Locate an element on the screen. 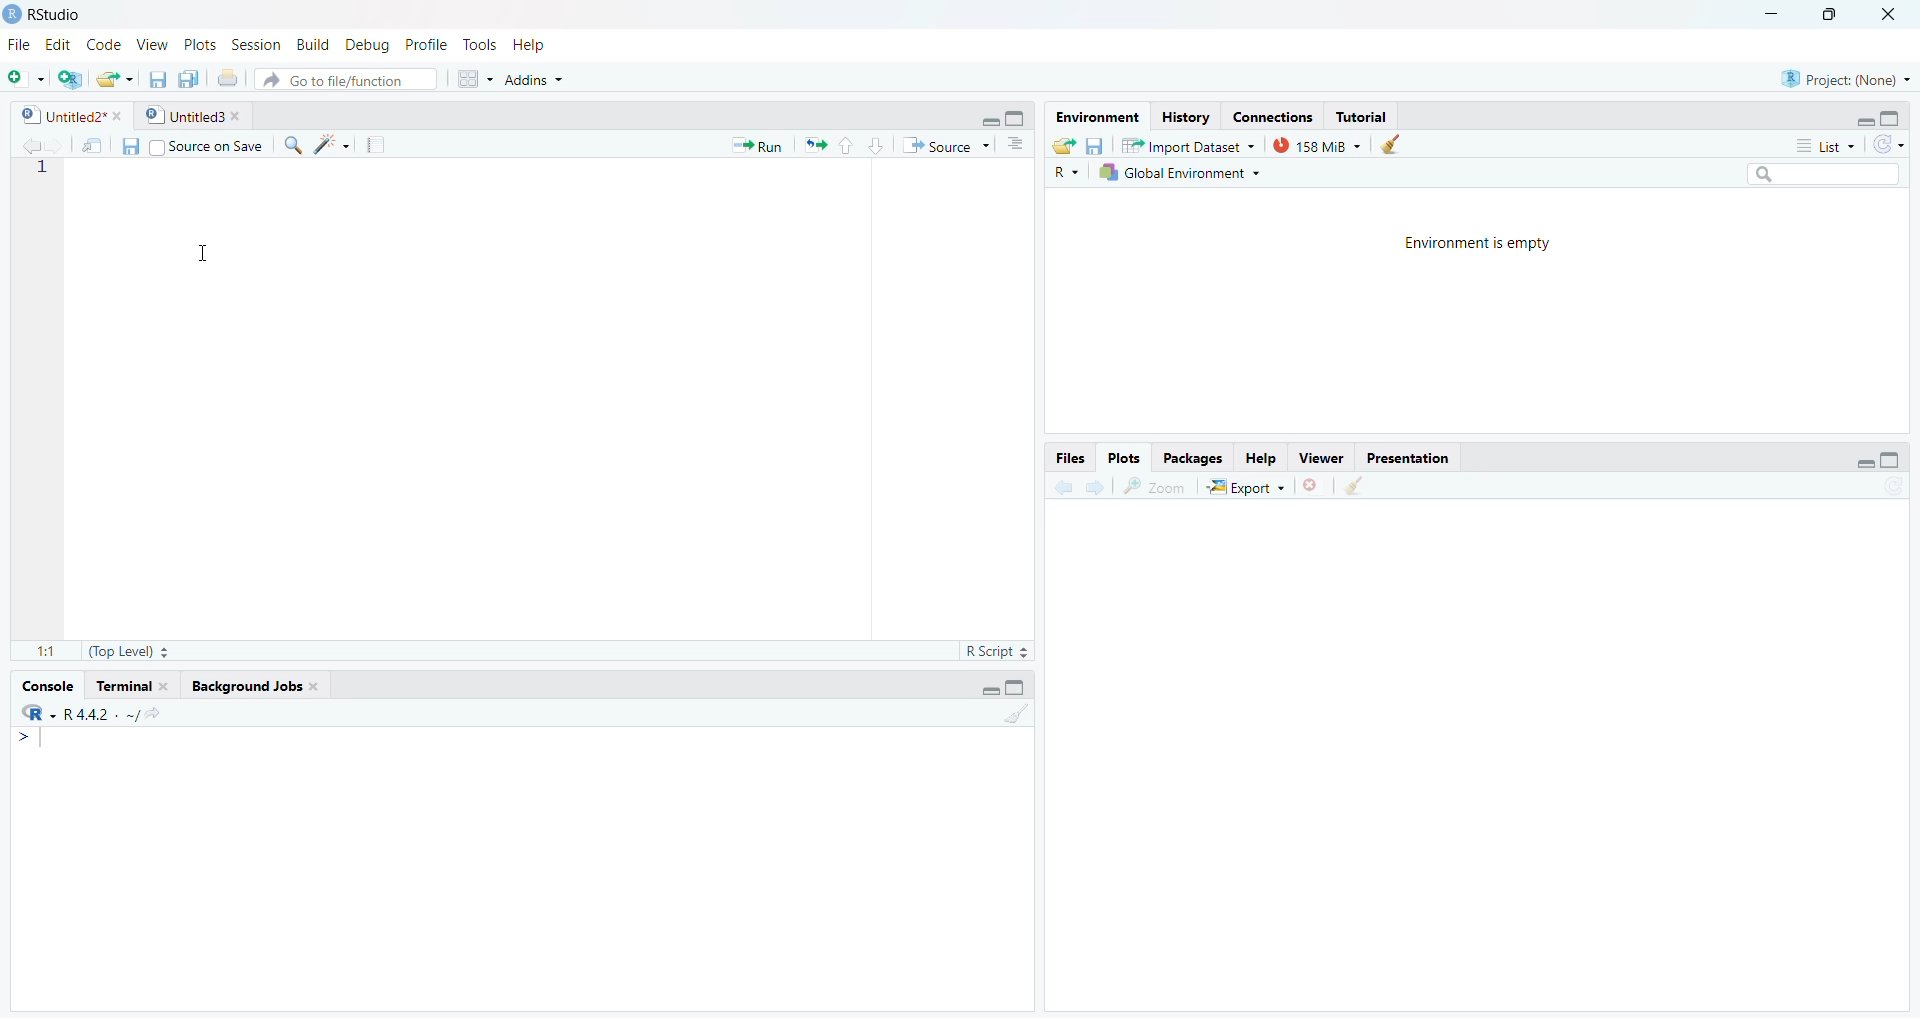 The image size is (1920, 1018). R is located at coordinates (32, 713).